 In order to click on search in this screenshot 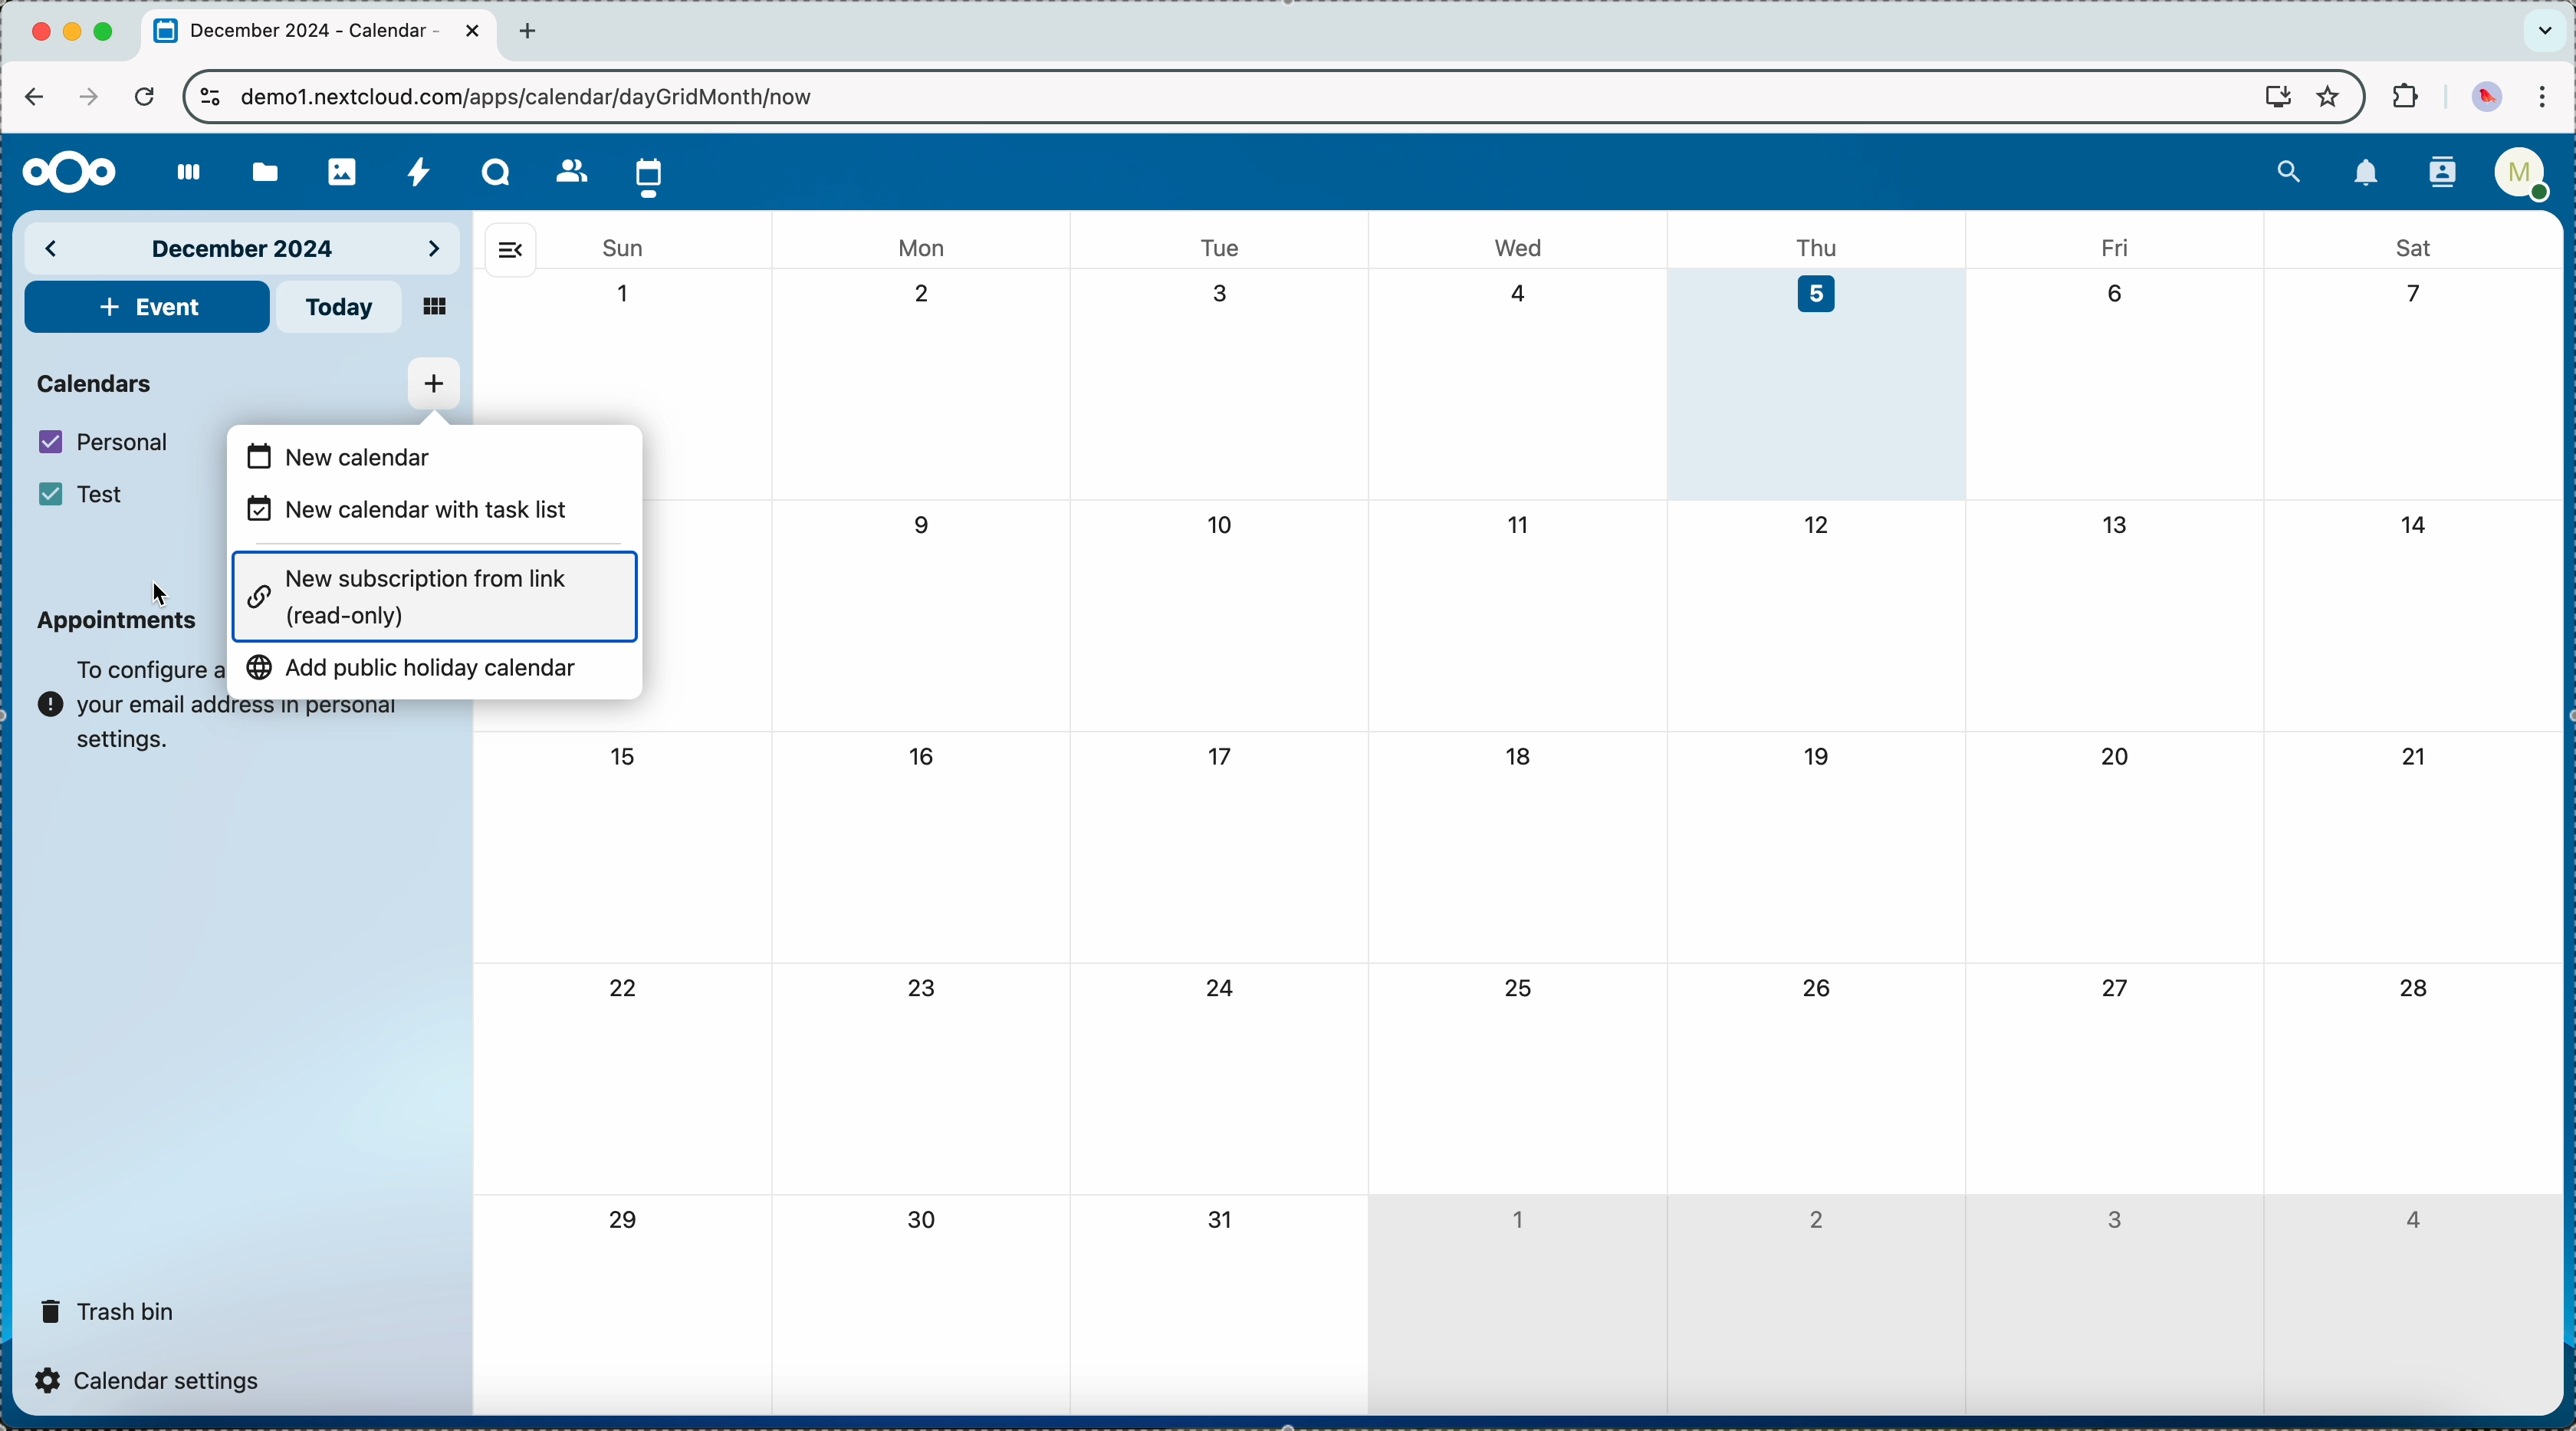, I will do `click(2289, 169)`.